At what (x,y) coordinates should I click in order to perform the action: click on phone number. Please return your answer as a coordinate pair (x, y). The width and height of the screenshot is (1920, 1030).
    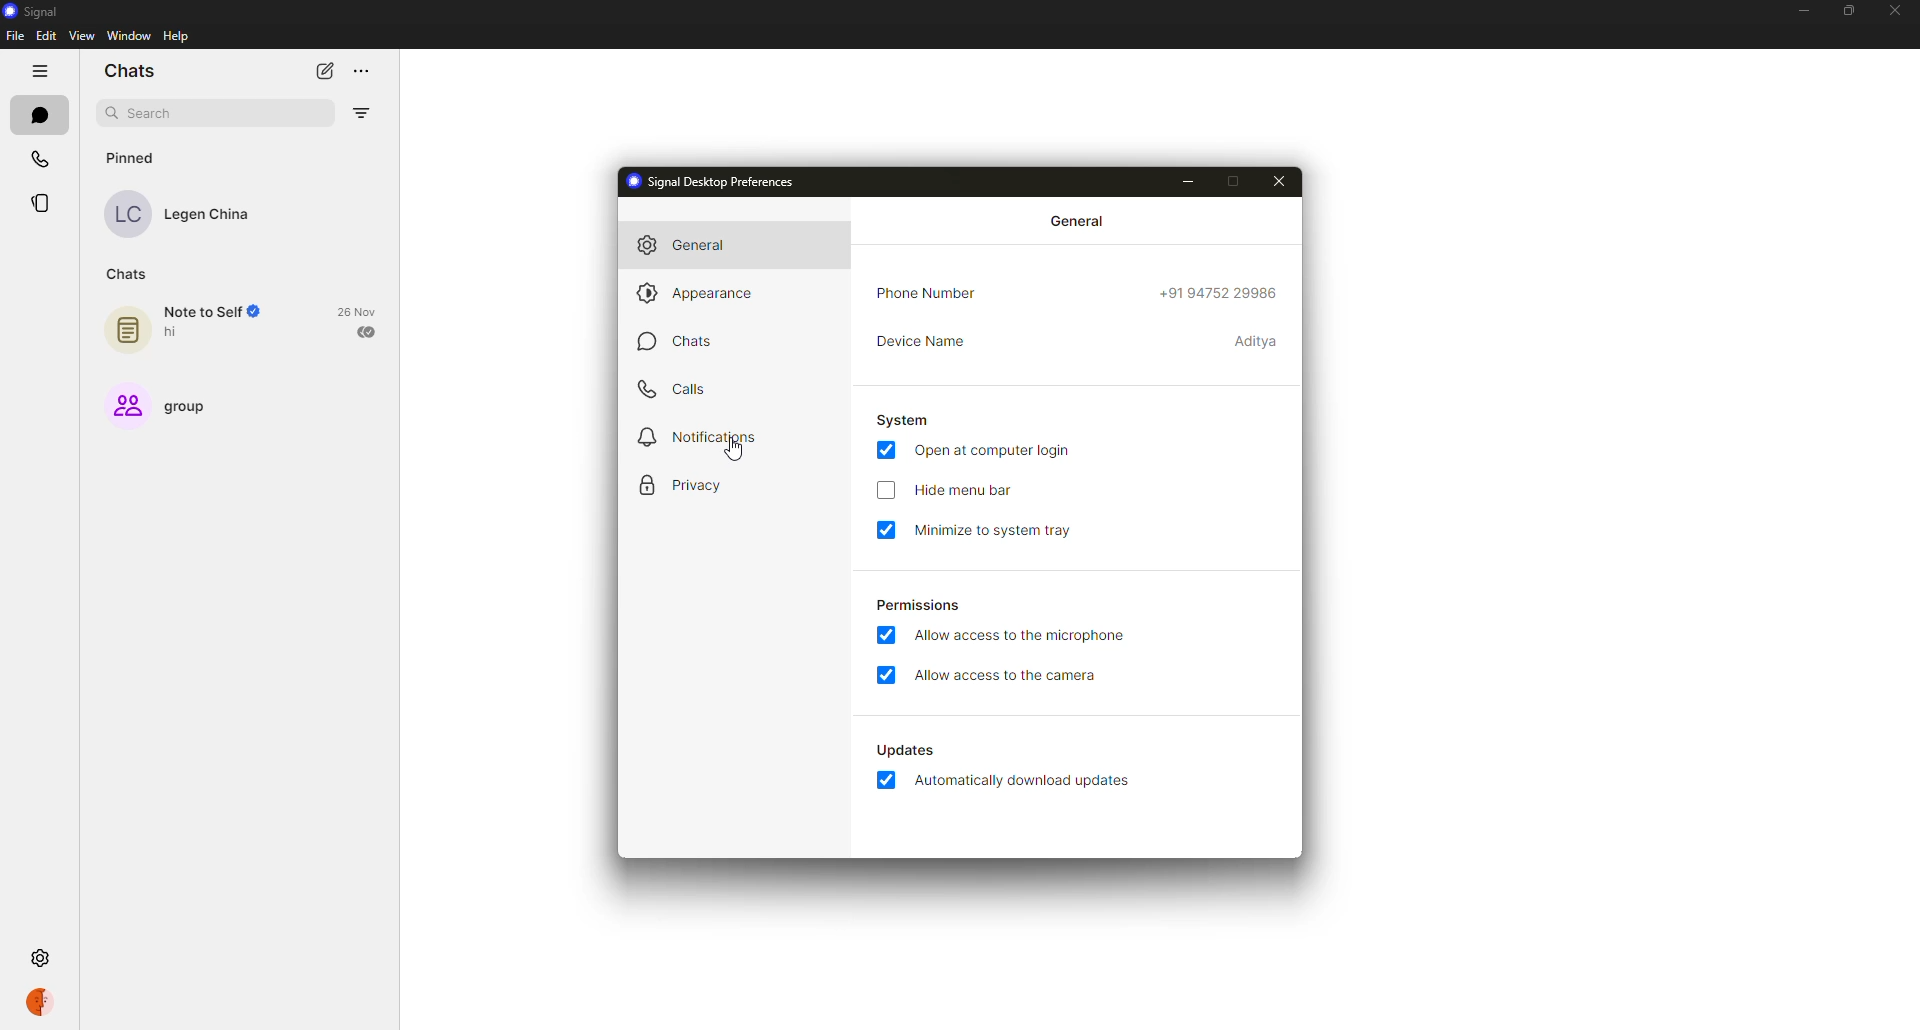
    Looking at the image, I should click on (1219, 291).